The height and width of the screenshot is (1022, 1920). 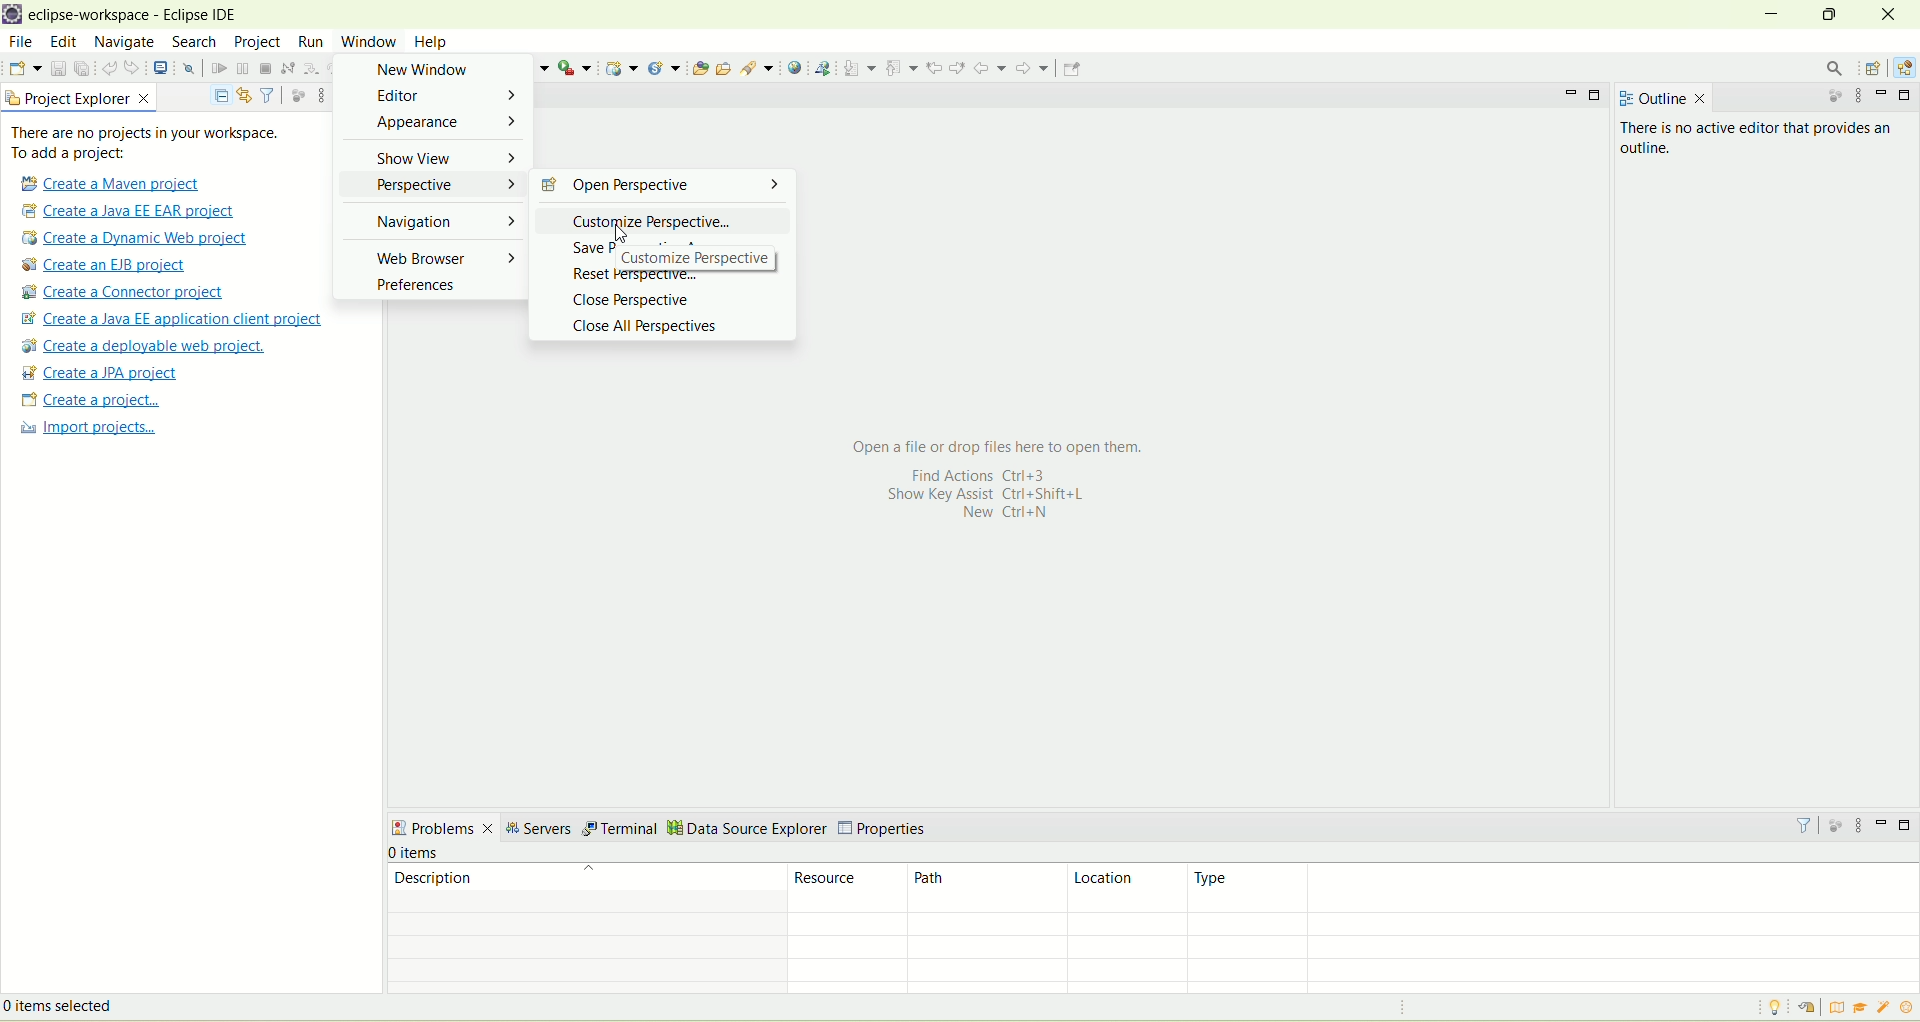 I want to click on description, so click(x=583, y=886).